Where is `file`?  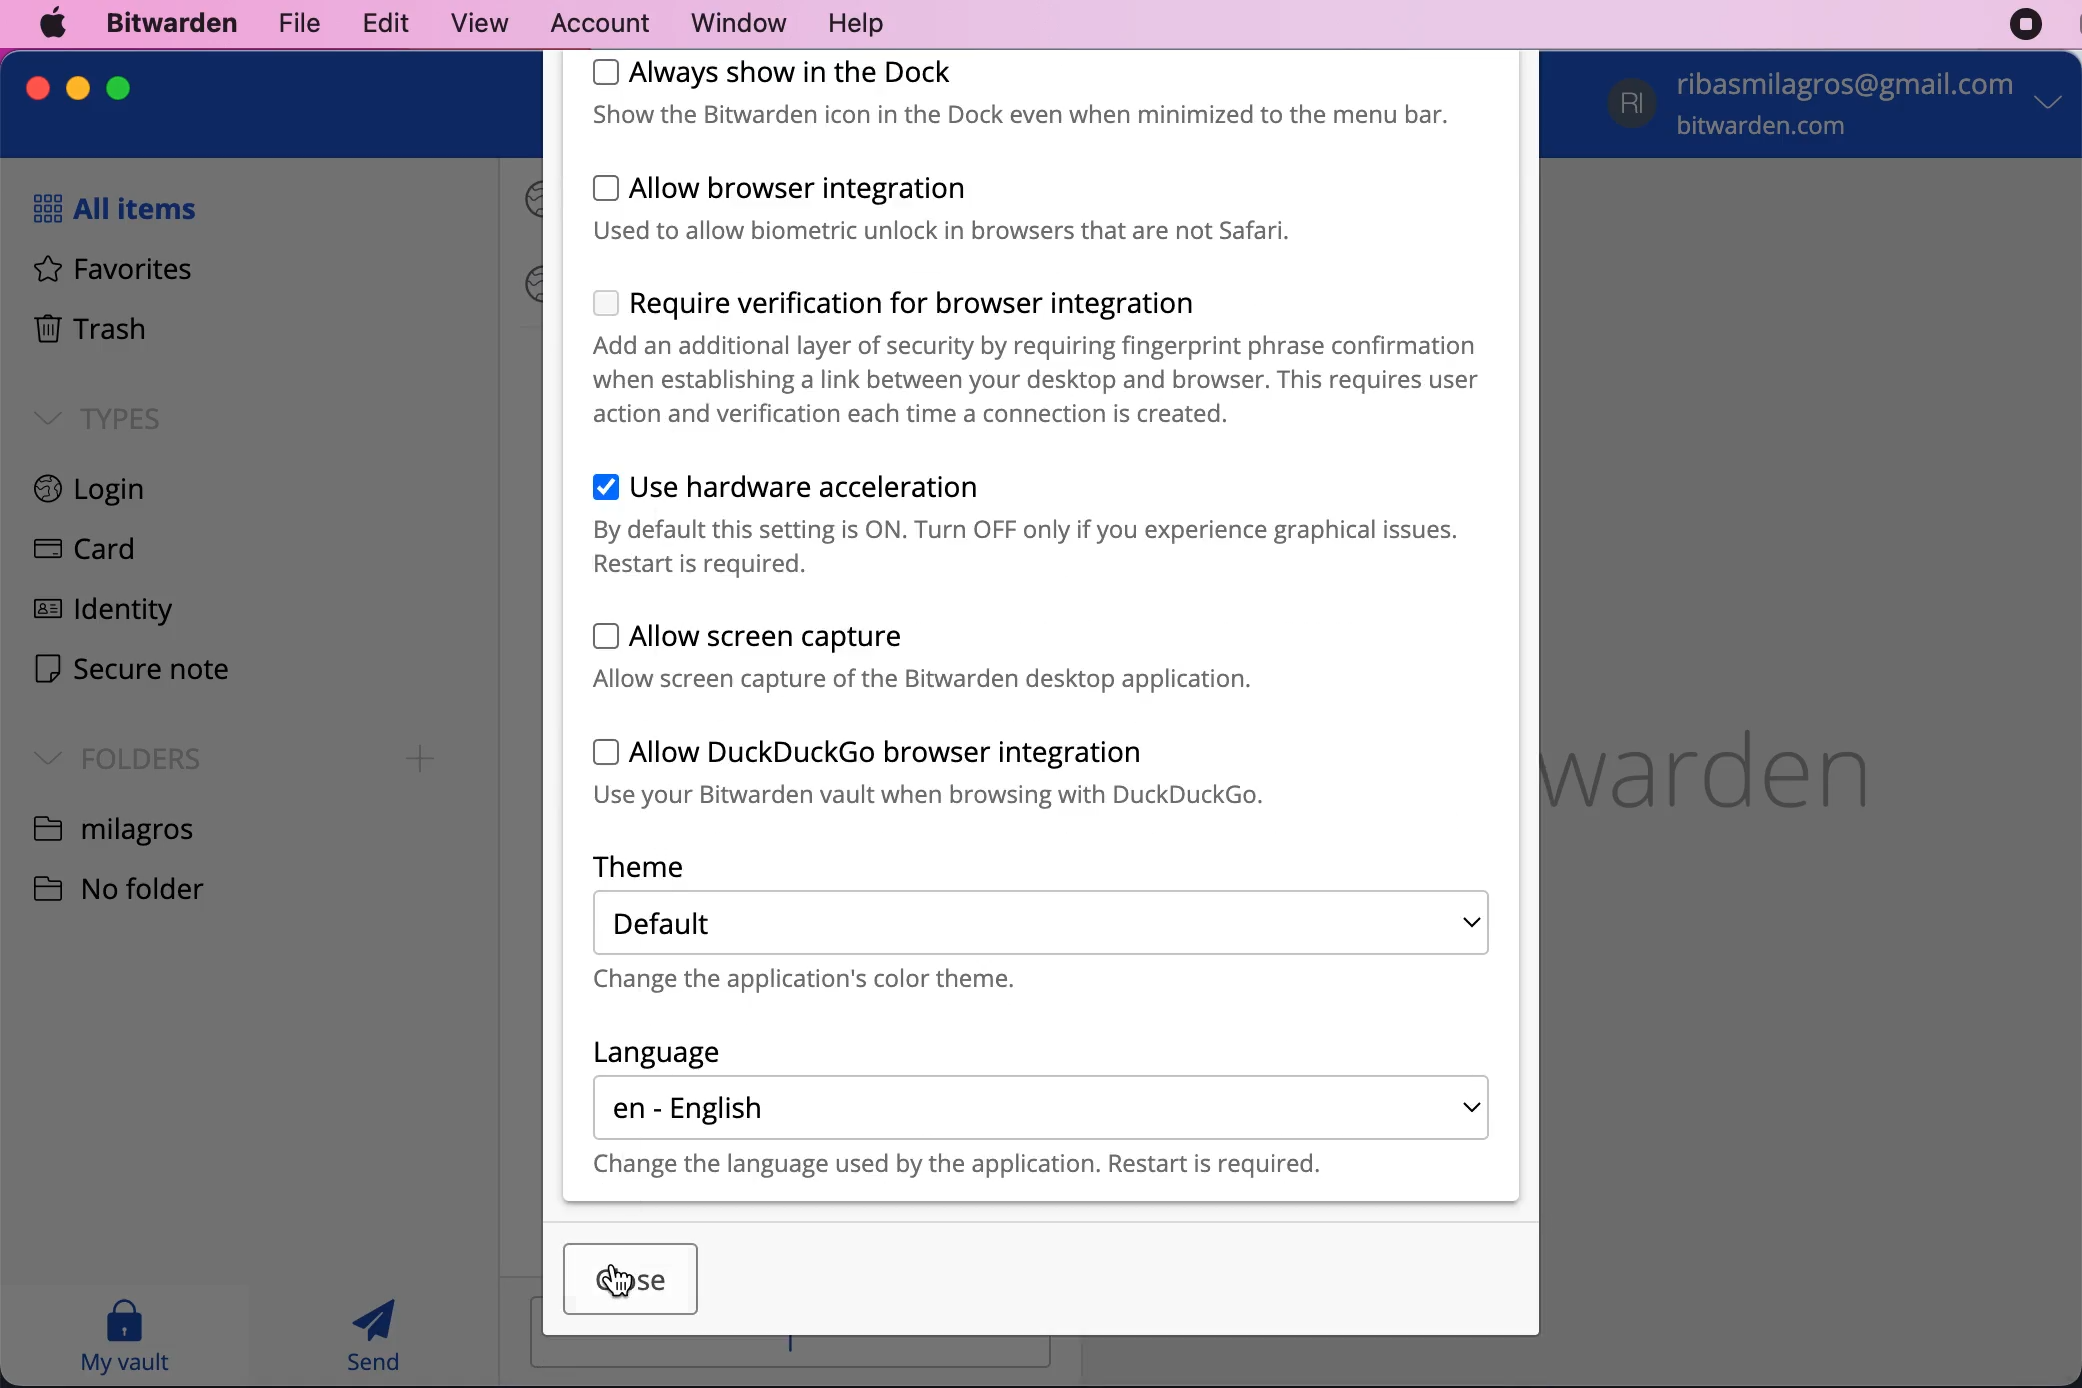
file is located at coordinates (295, 22).